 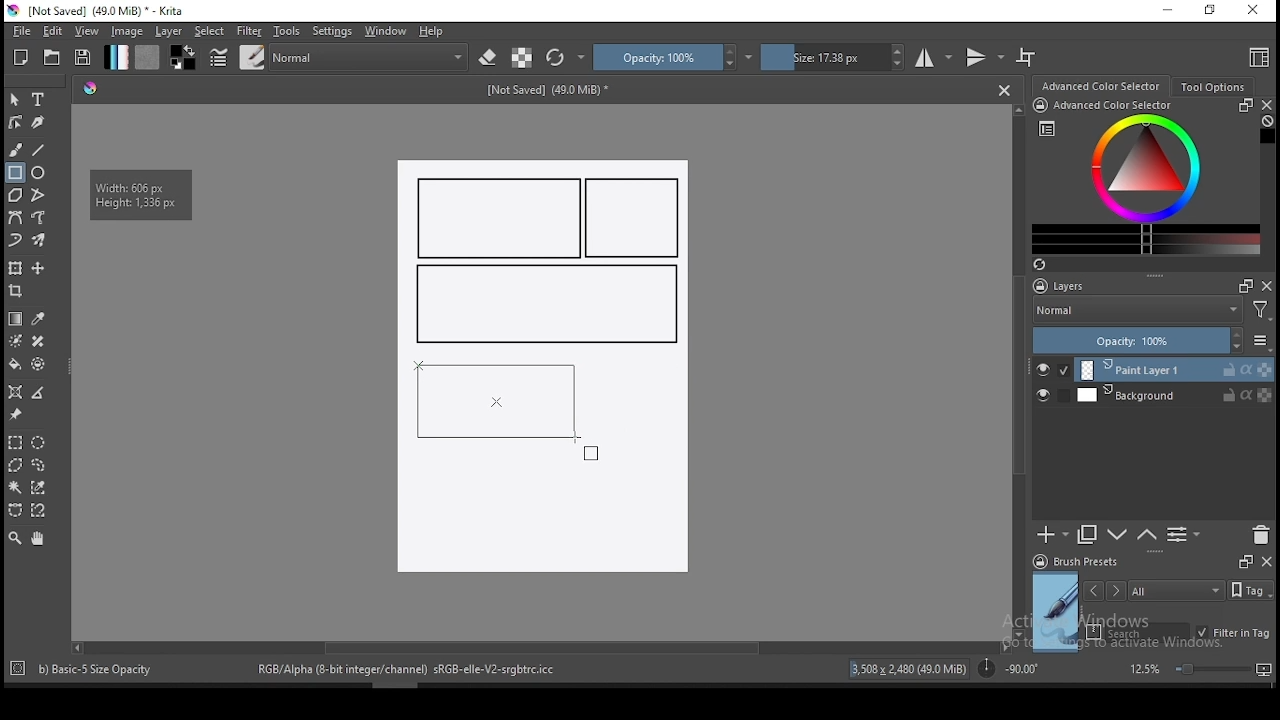 I want to click on image, so click(x=126, y=31).